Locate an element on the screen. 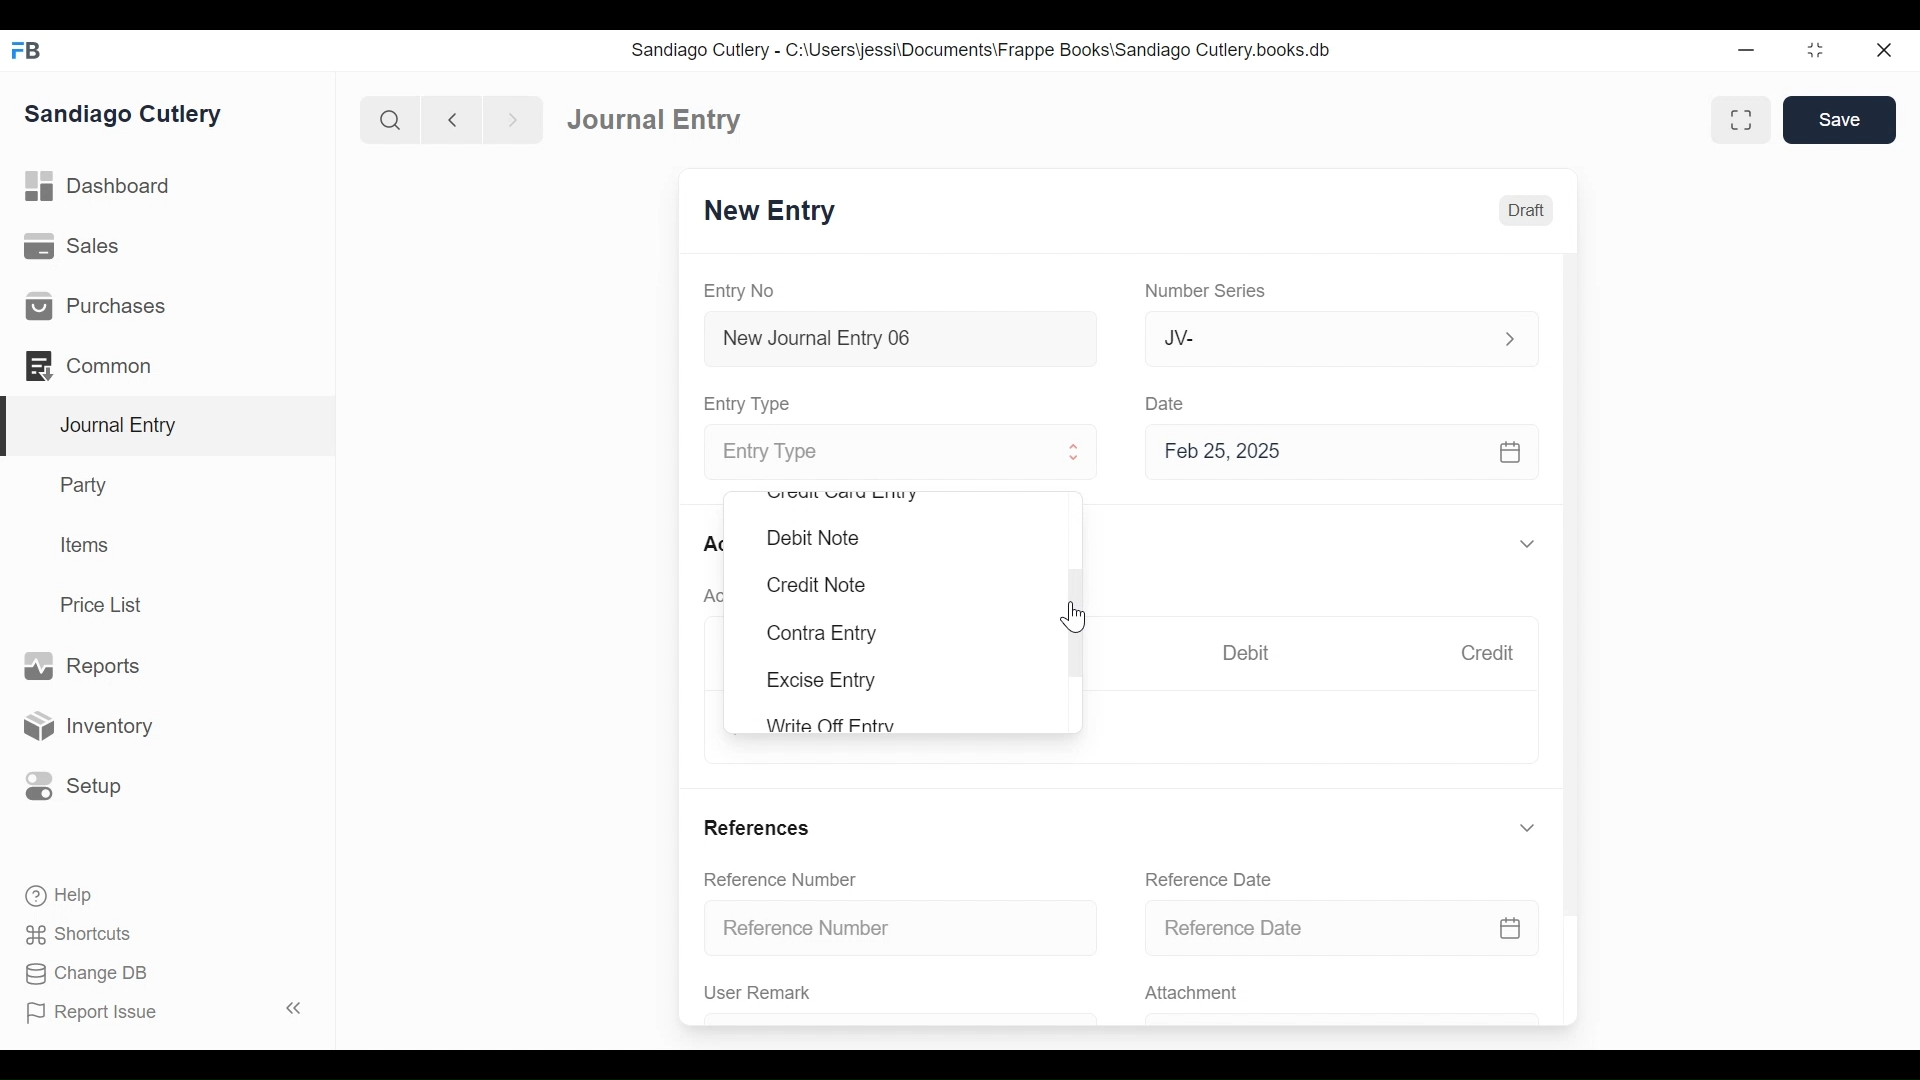 The width and height of the screenshot is (1920, 1080). Reference Number is located at coordinates (902, 926).